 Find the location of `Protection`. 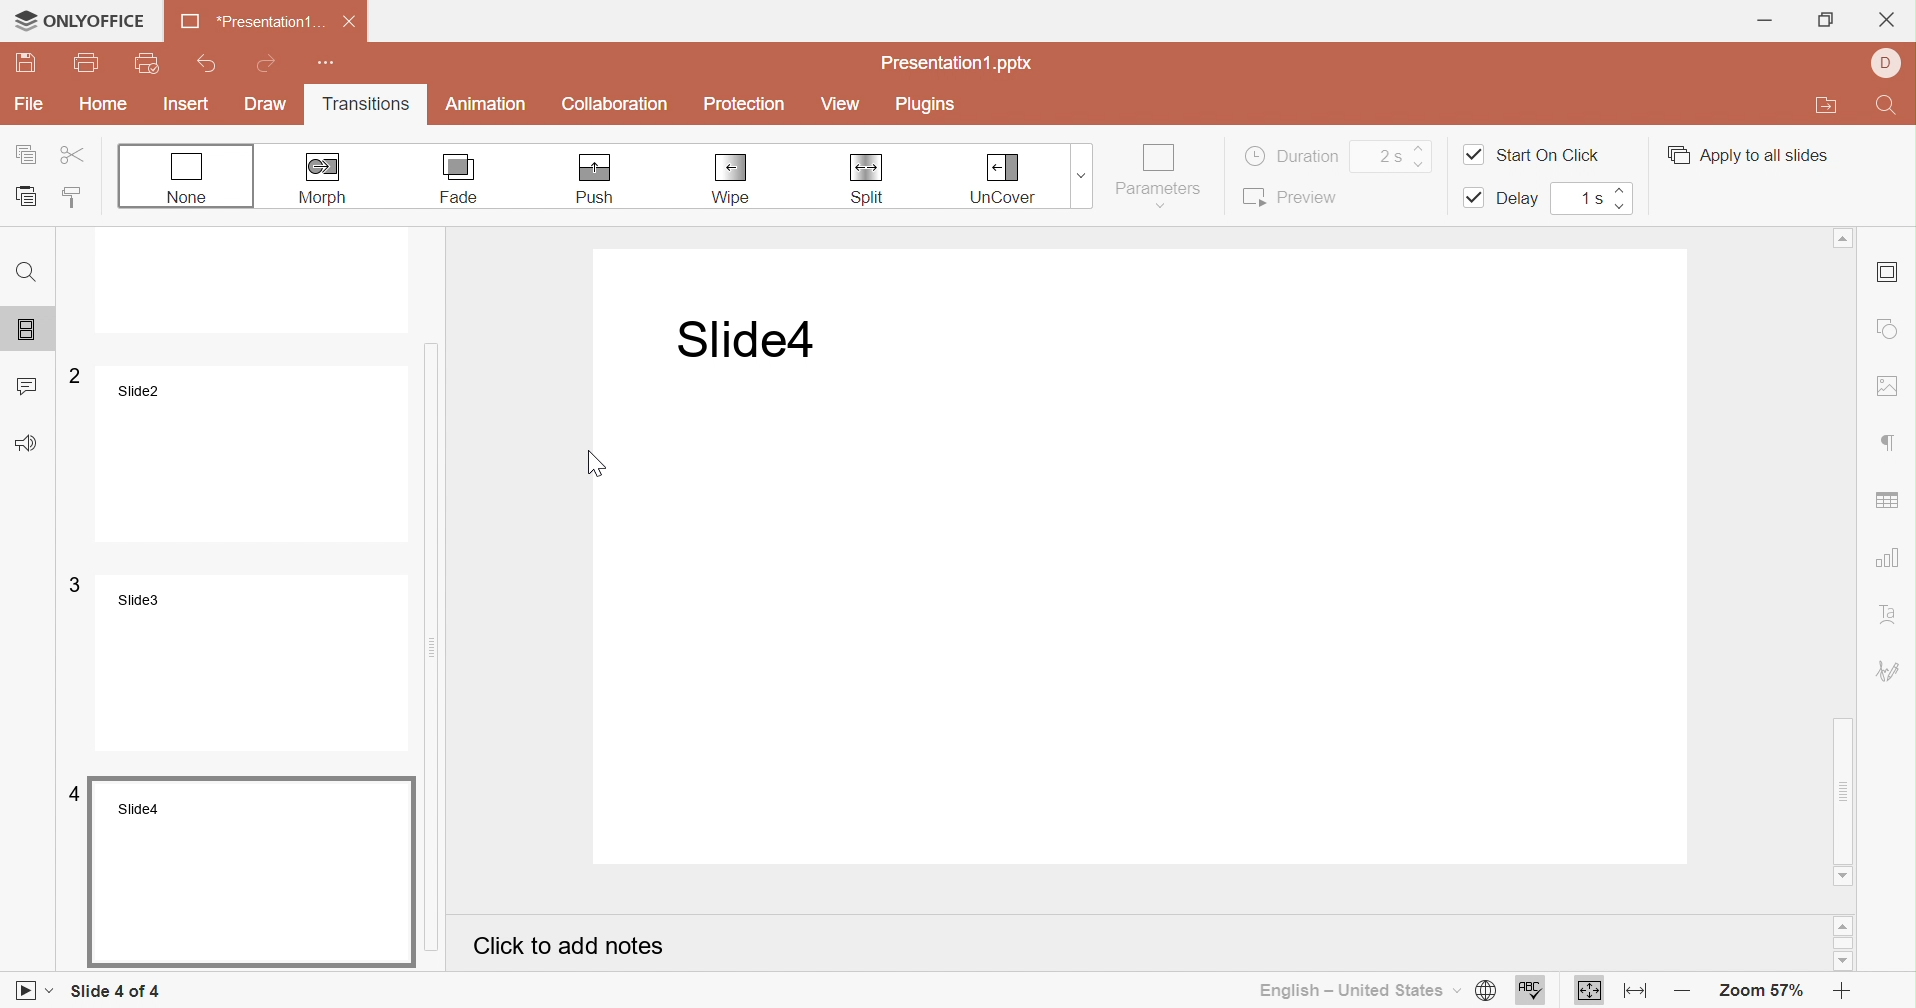

Protection is located at coordinates (745, 106).